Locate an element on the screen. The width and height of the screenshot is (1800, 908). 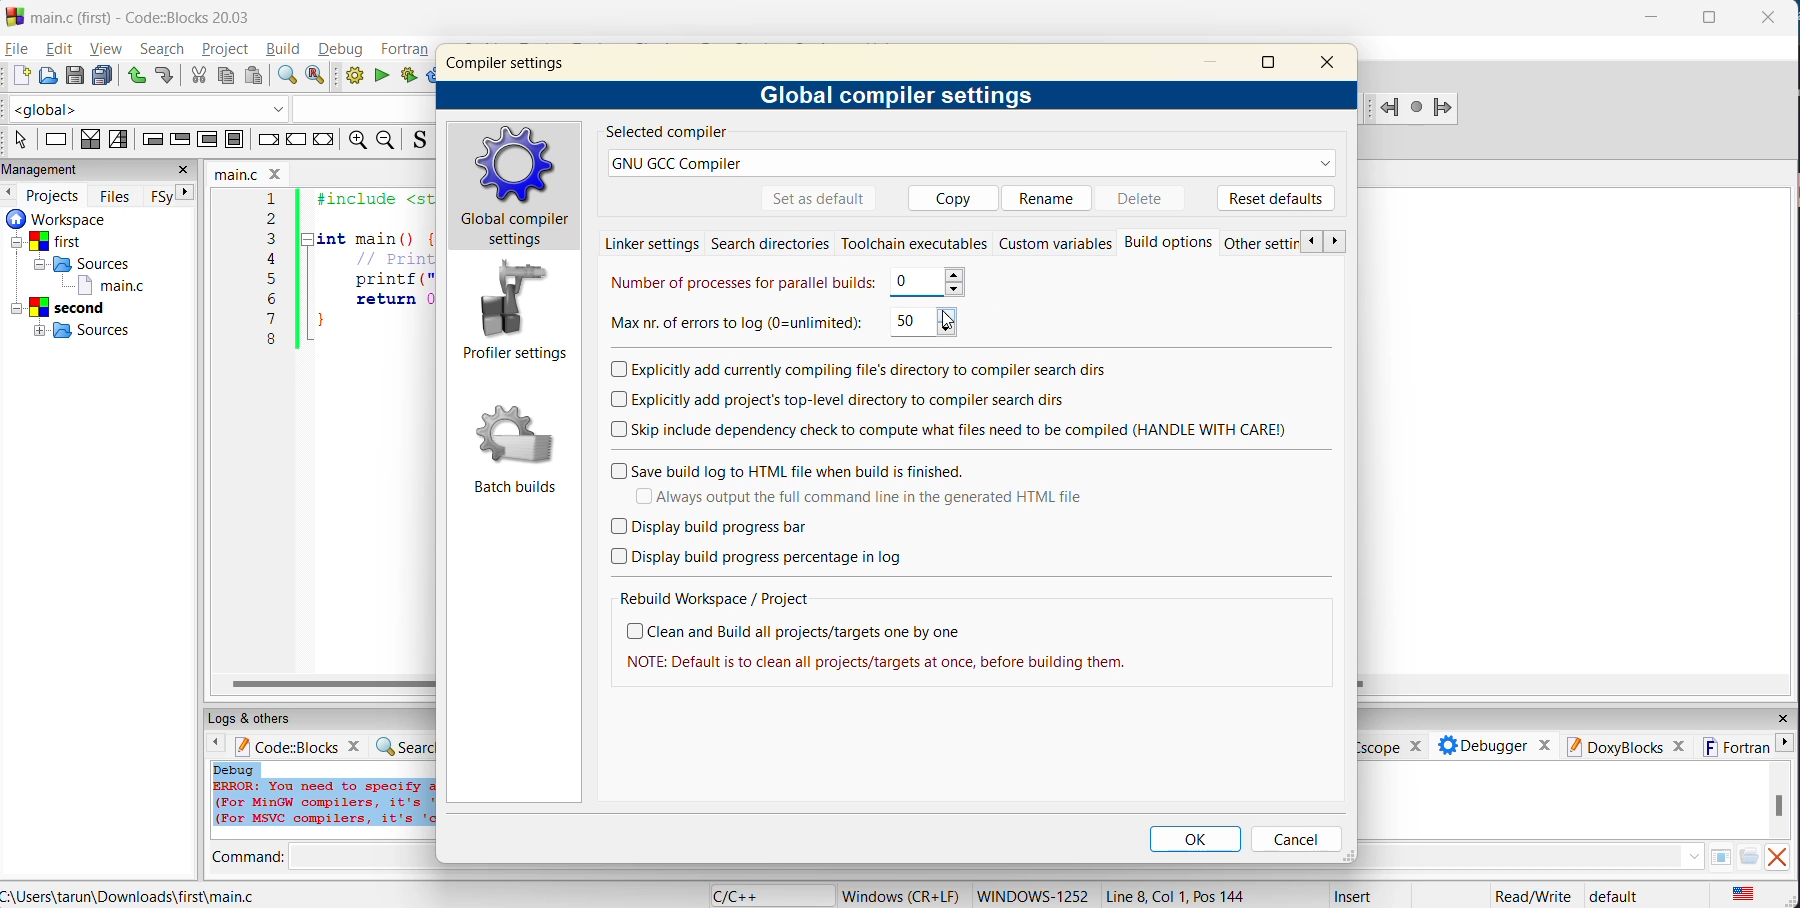
instruction is located at coordinates (57, 142).